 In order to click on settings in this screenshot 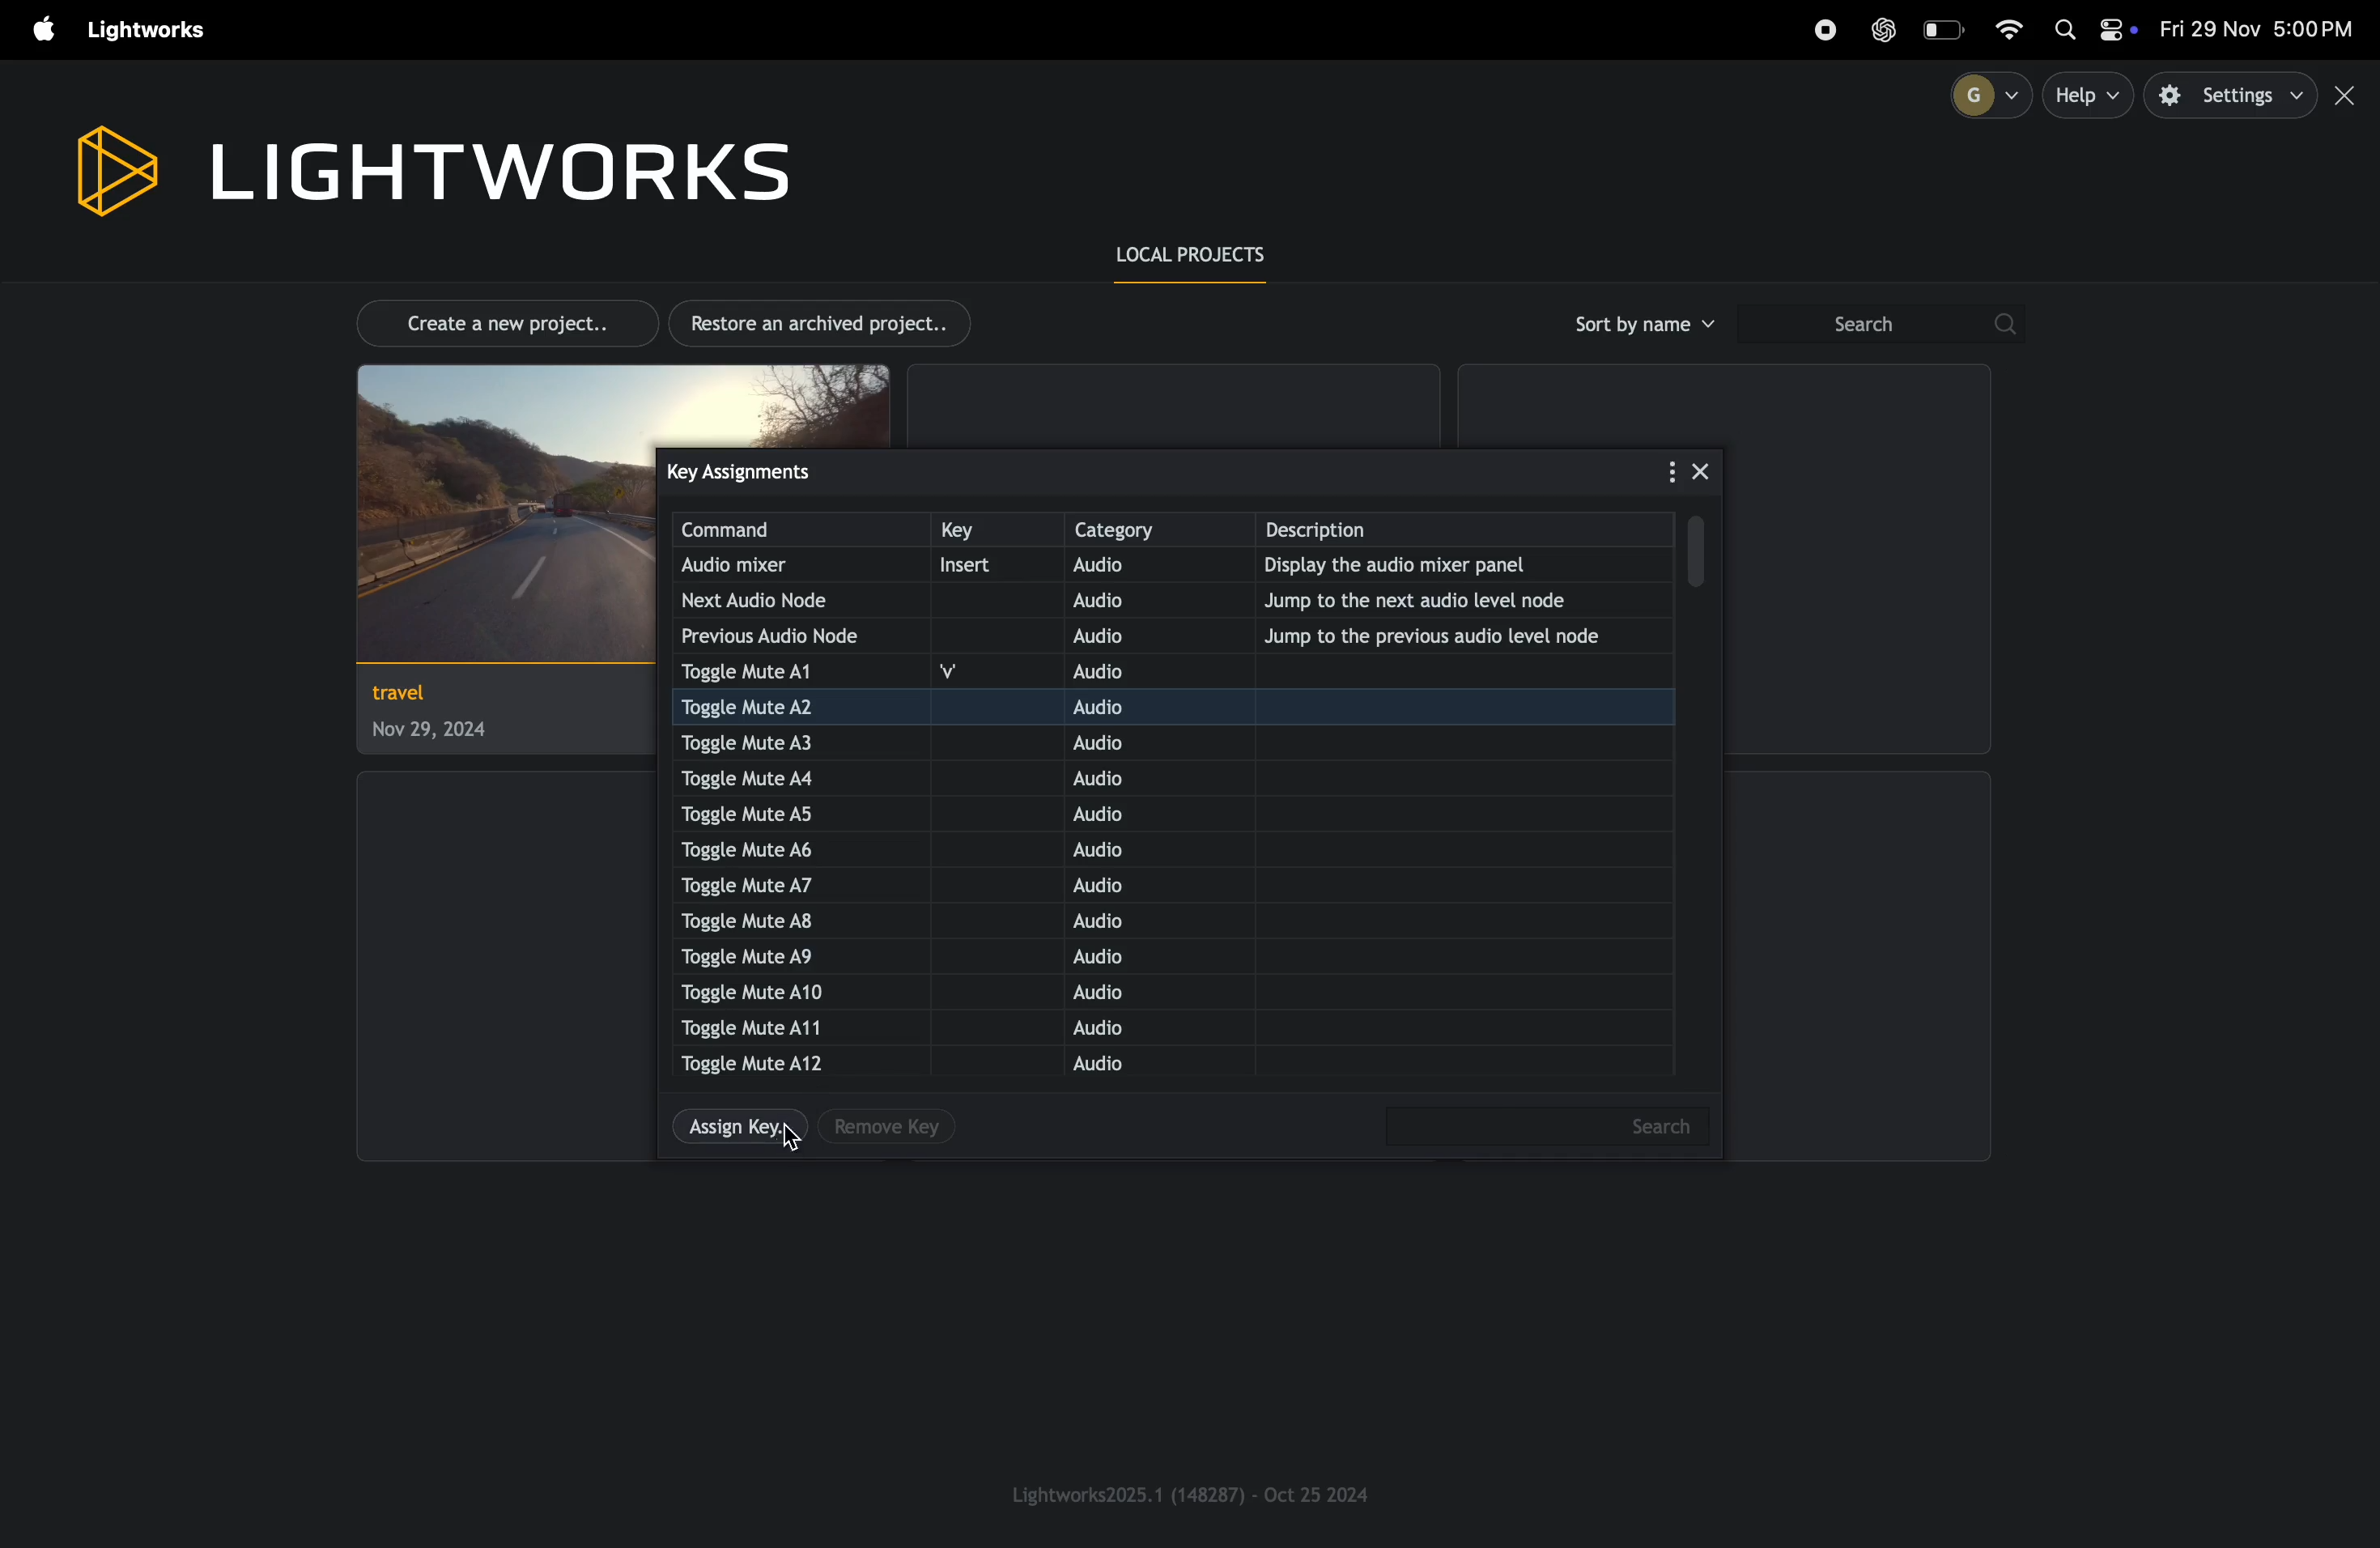, I will do `click(2233, 96)`.